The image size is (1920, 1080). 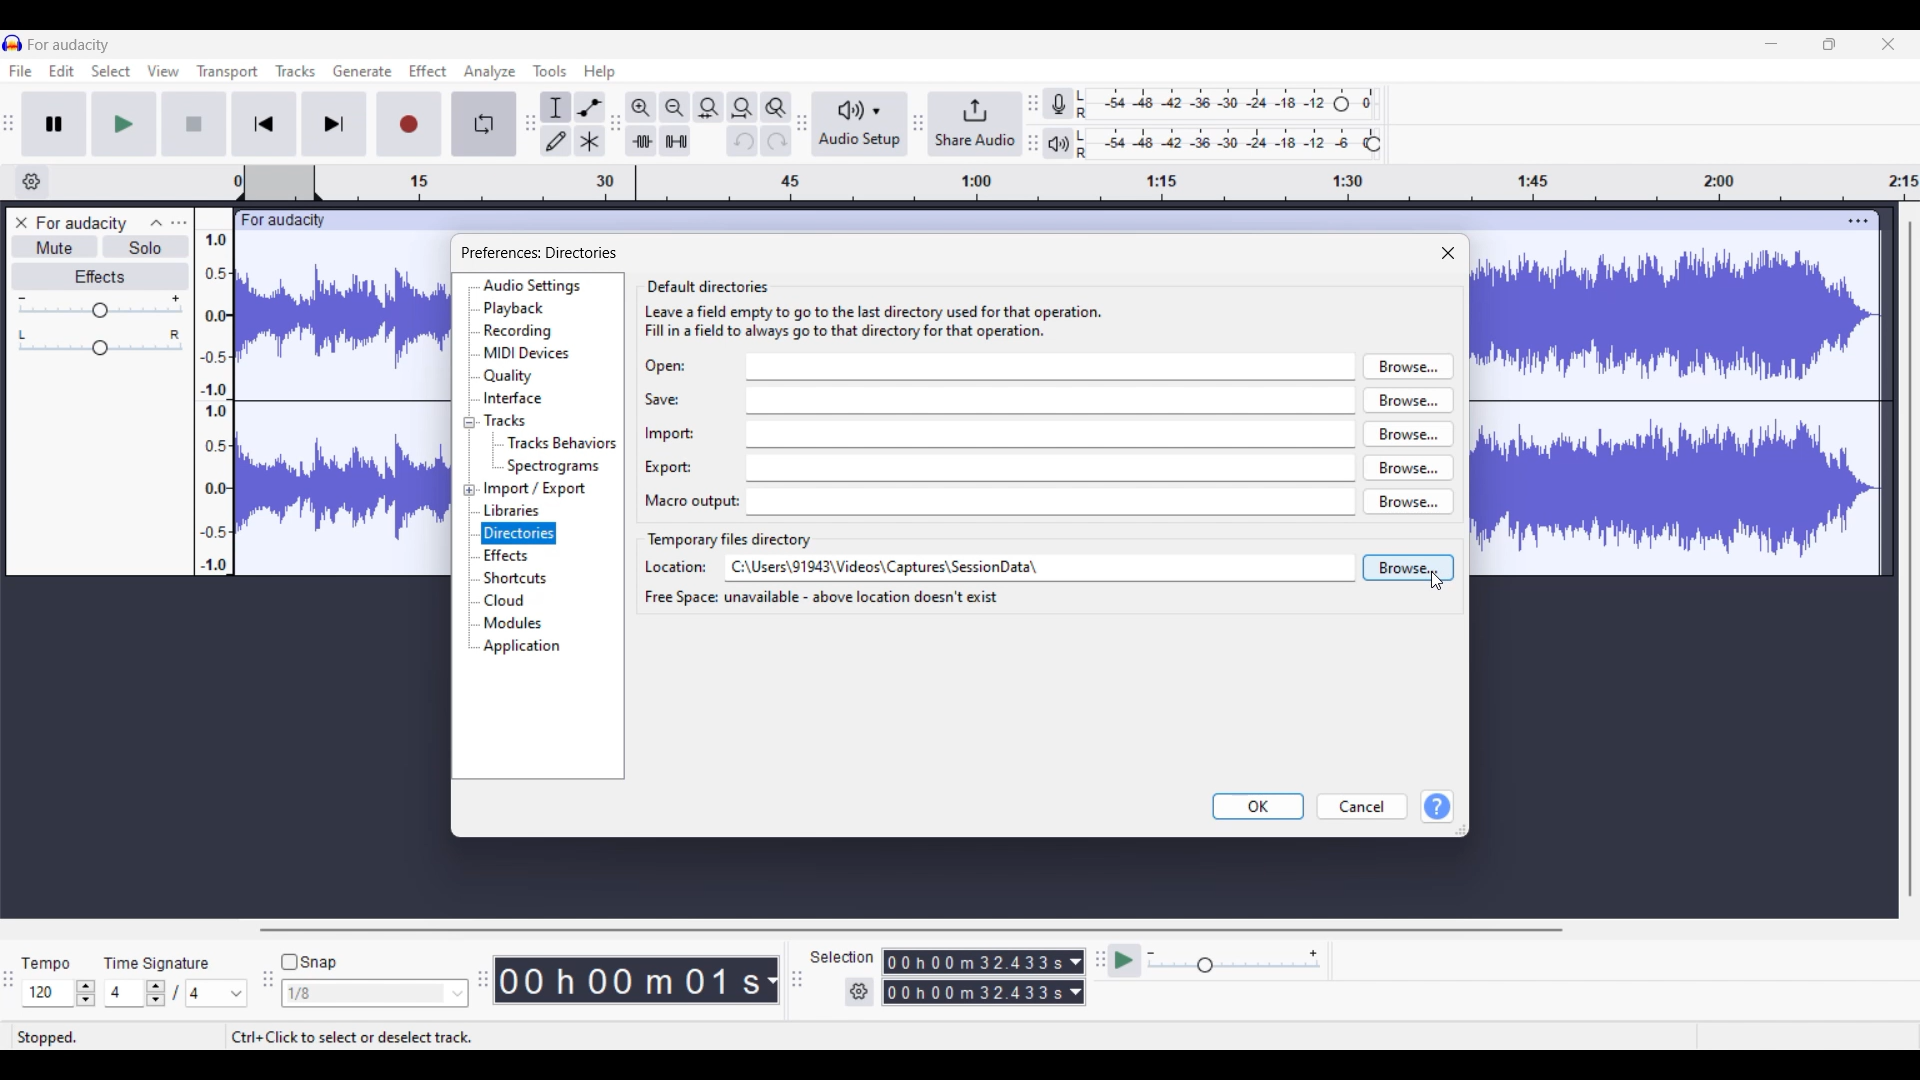 I want to click on Import/Export, so click(x=537, y=488).